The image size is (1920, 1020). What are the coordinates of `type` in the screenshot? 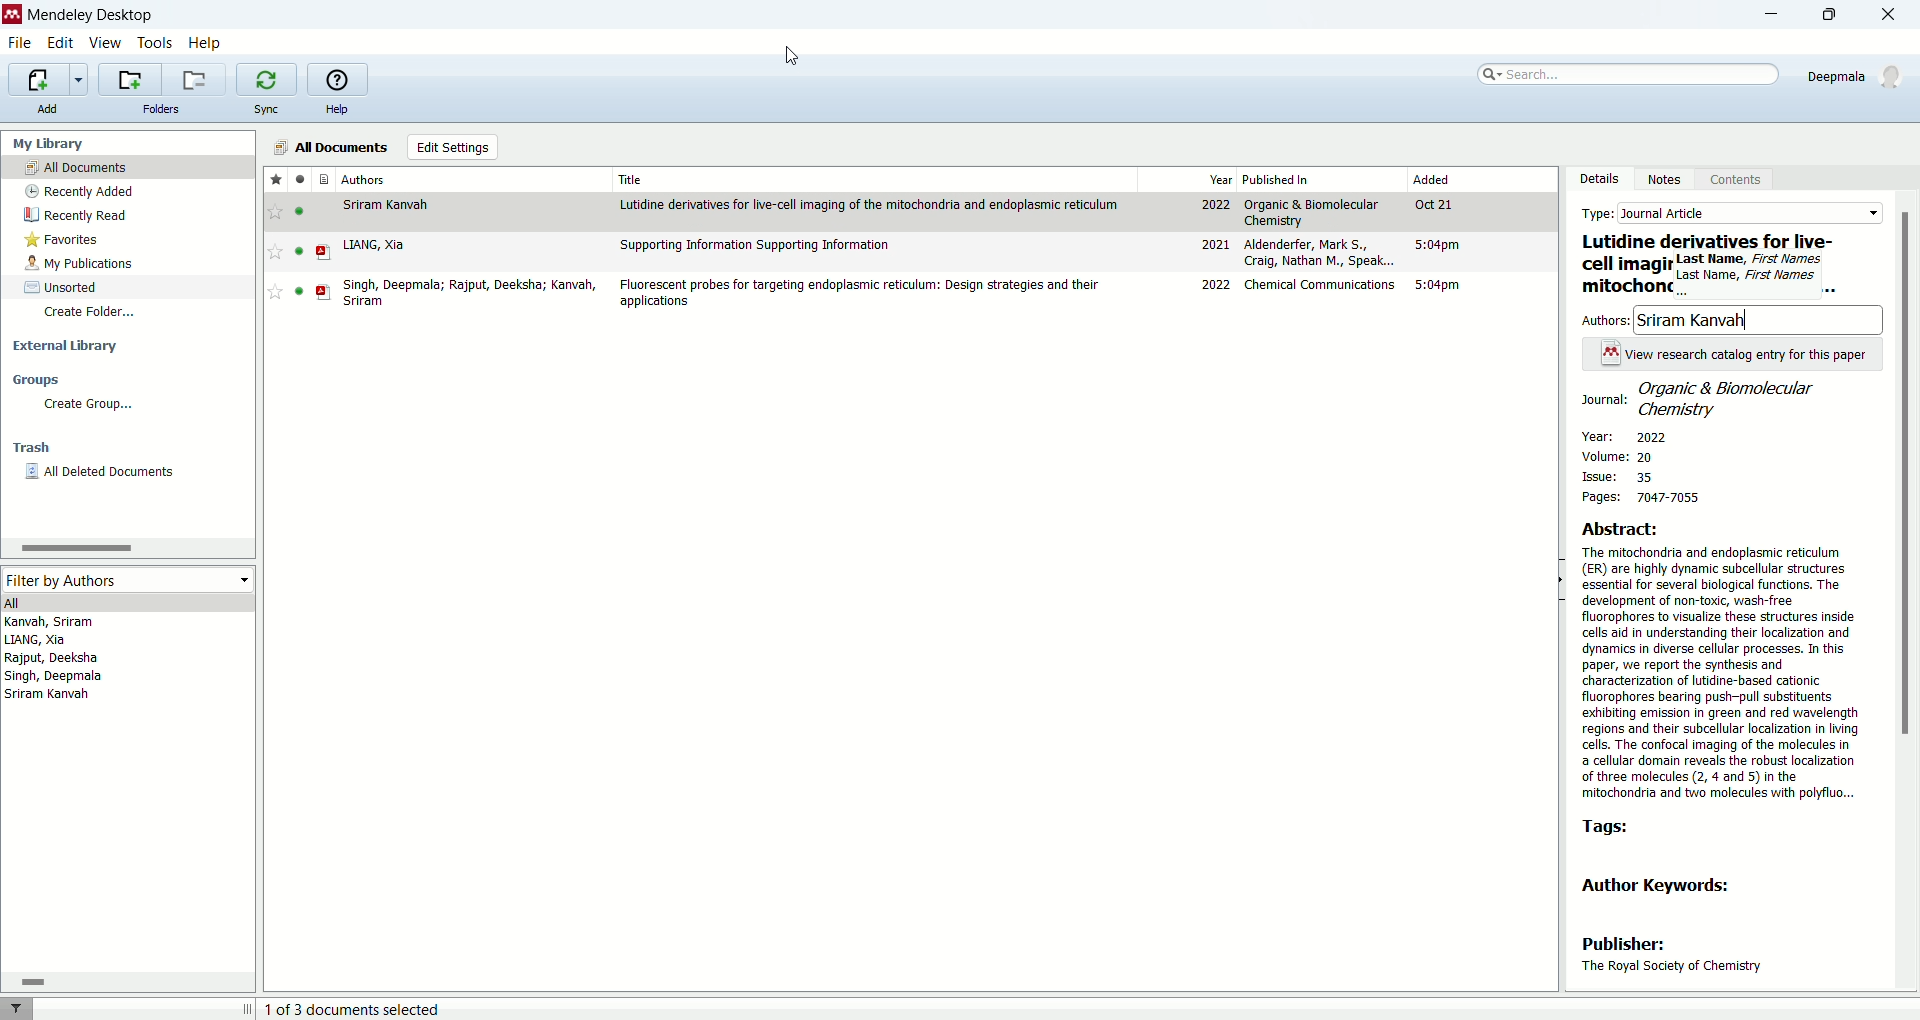 It's located at (1600, 213).